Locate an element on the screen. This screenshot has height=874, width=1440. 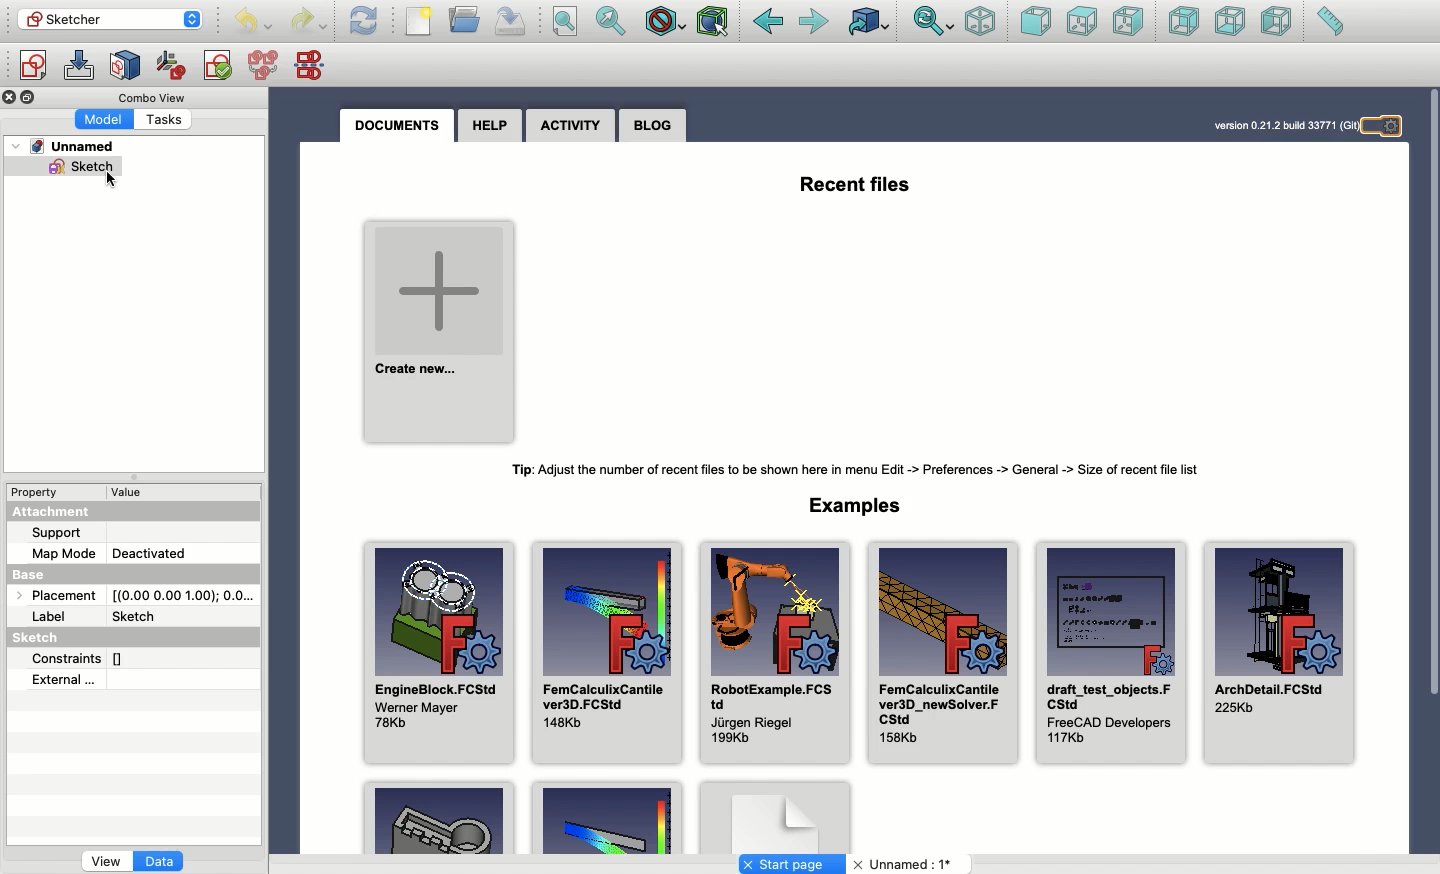
Tip: Adjust the number of recent files to be shown here in menu Edit -> Preferences -> General -> Size of recent file list is located at coordinates (865, 470).